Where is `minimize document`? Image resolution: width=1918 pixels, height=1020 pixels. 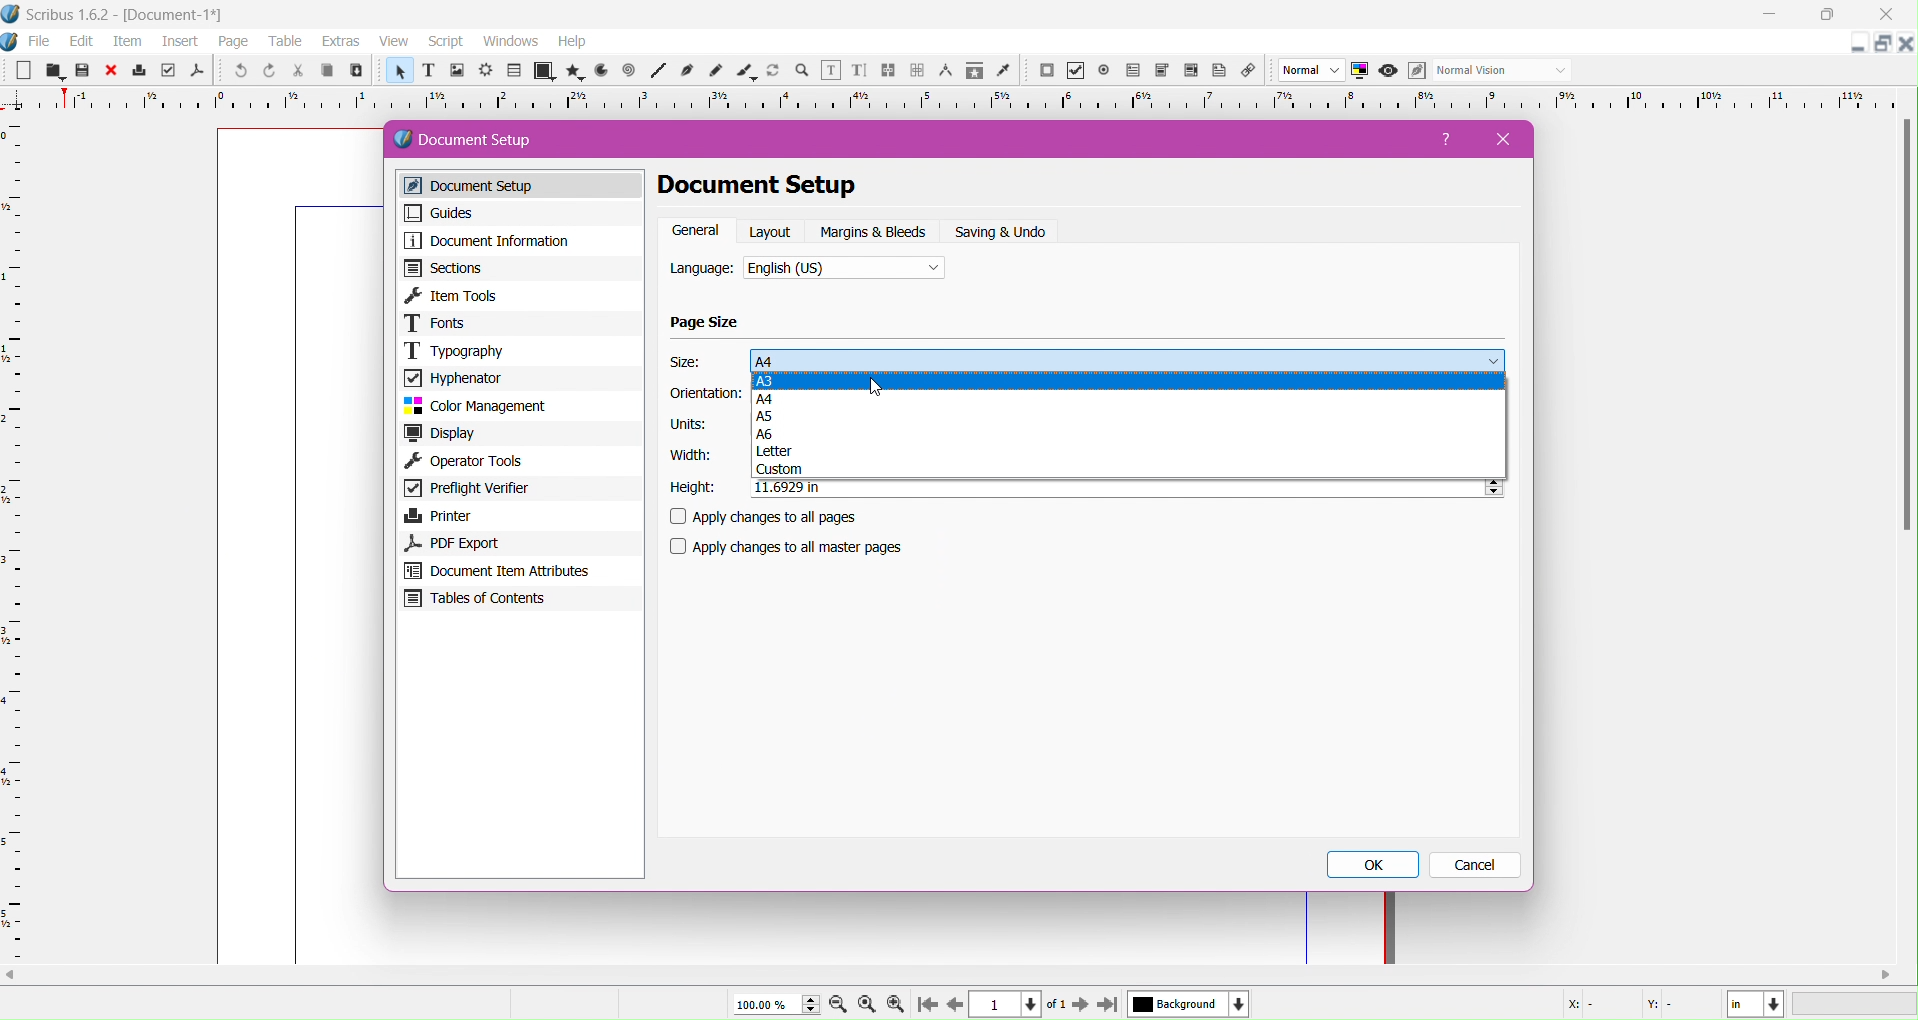
minimize document is located at coordinates (1852, 47).